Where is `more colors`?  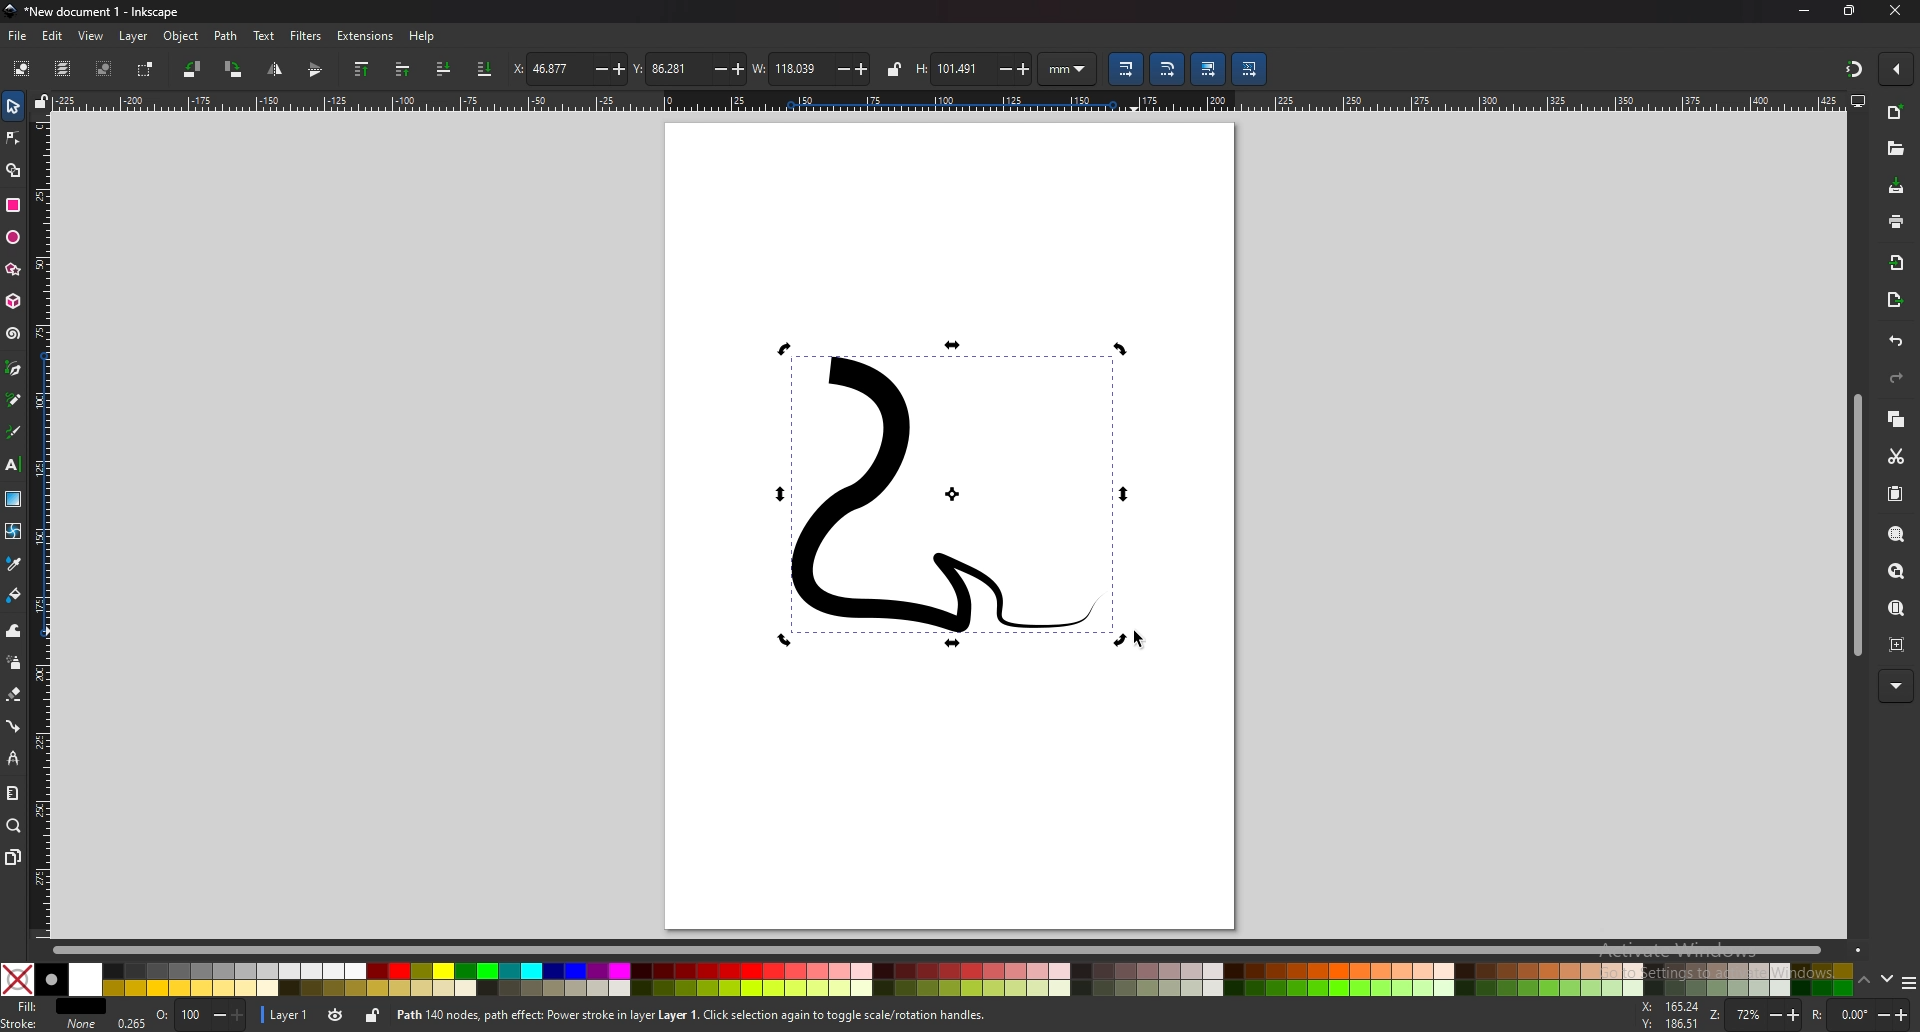 more colors is located at coordinates (1908, 982).